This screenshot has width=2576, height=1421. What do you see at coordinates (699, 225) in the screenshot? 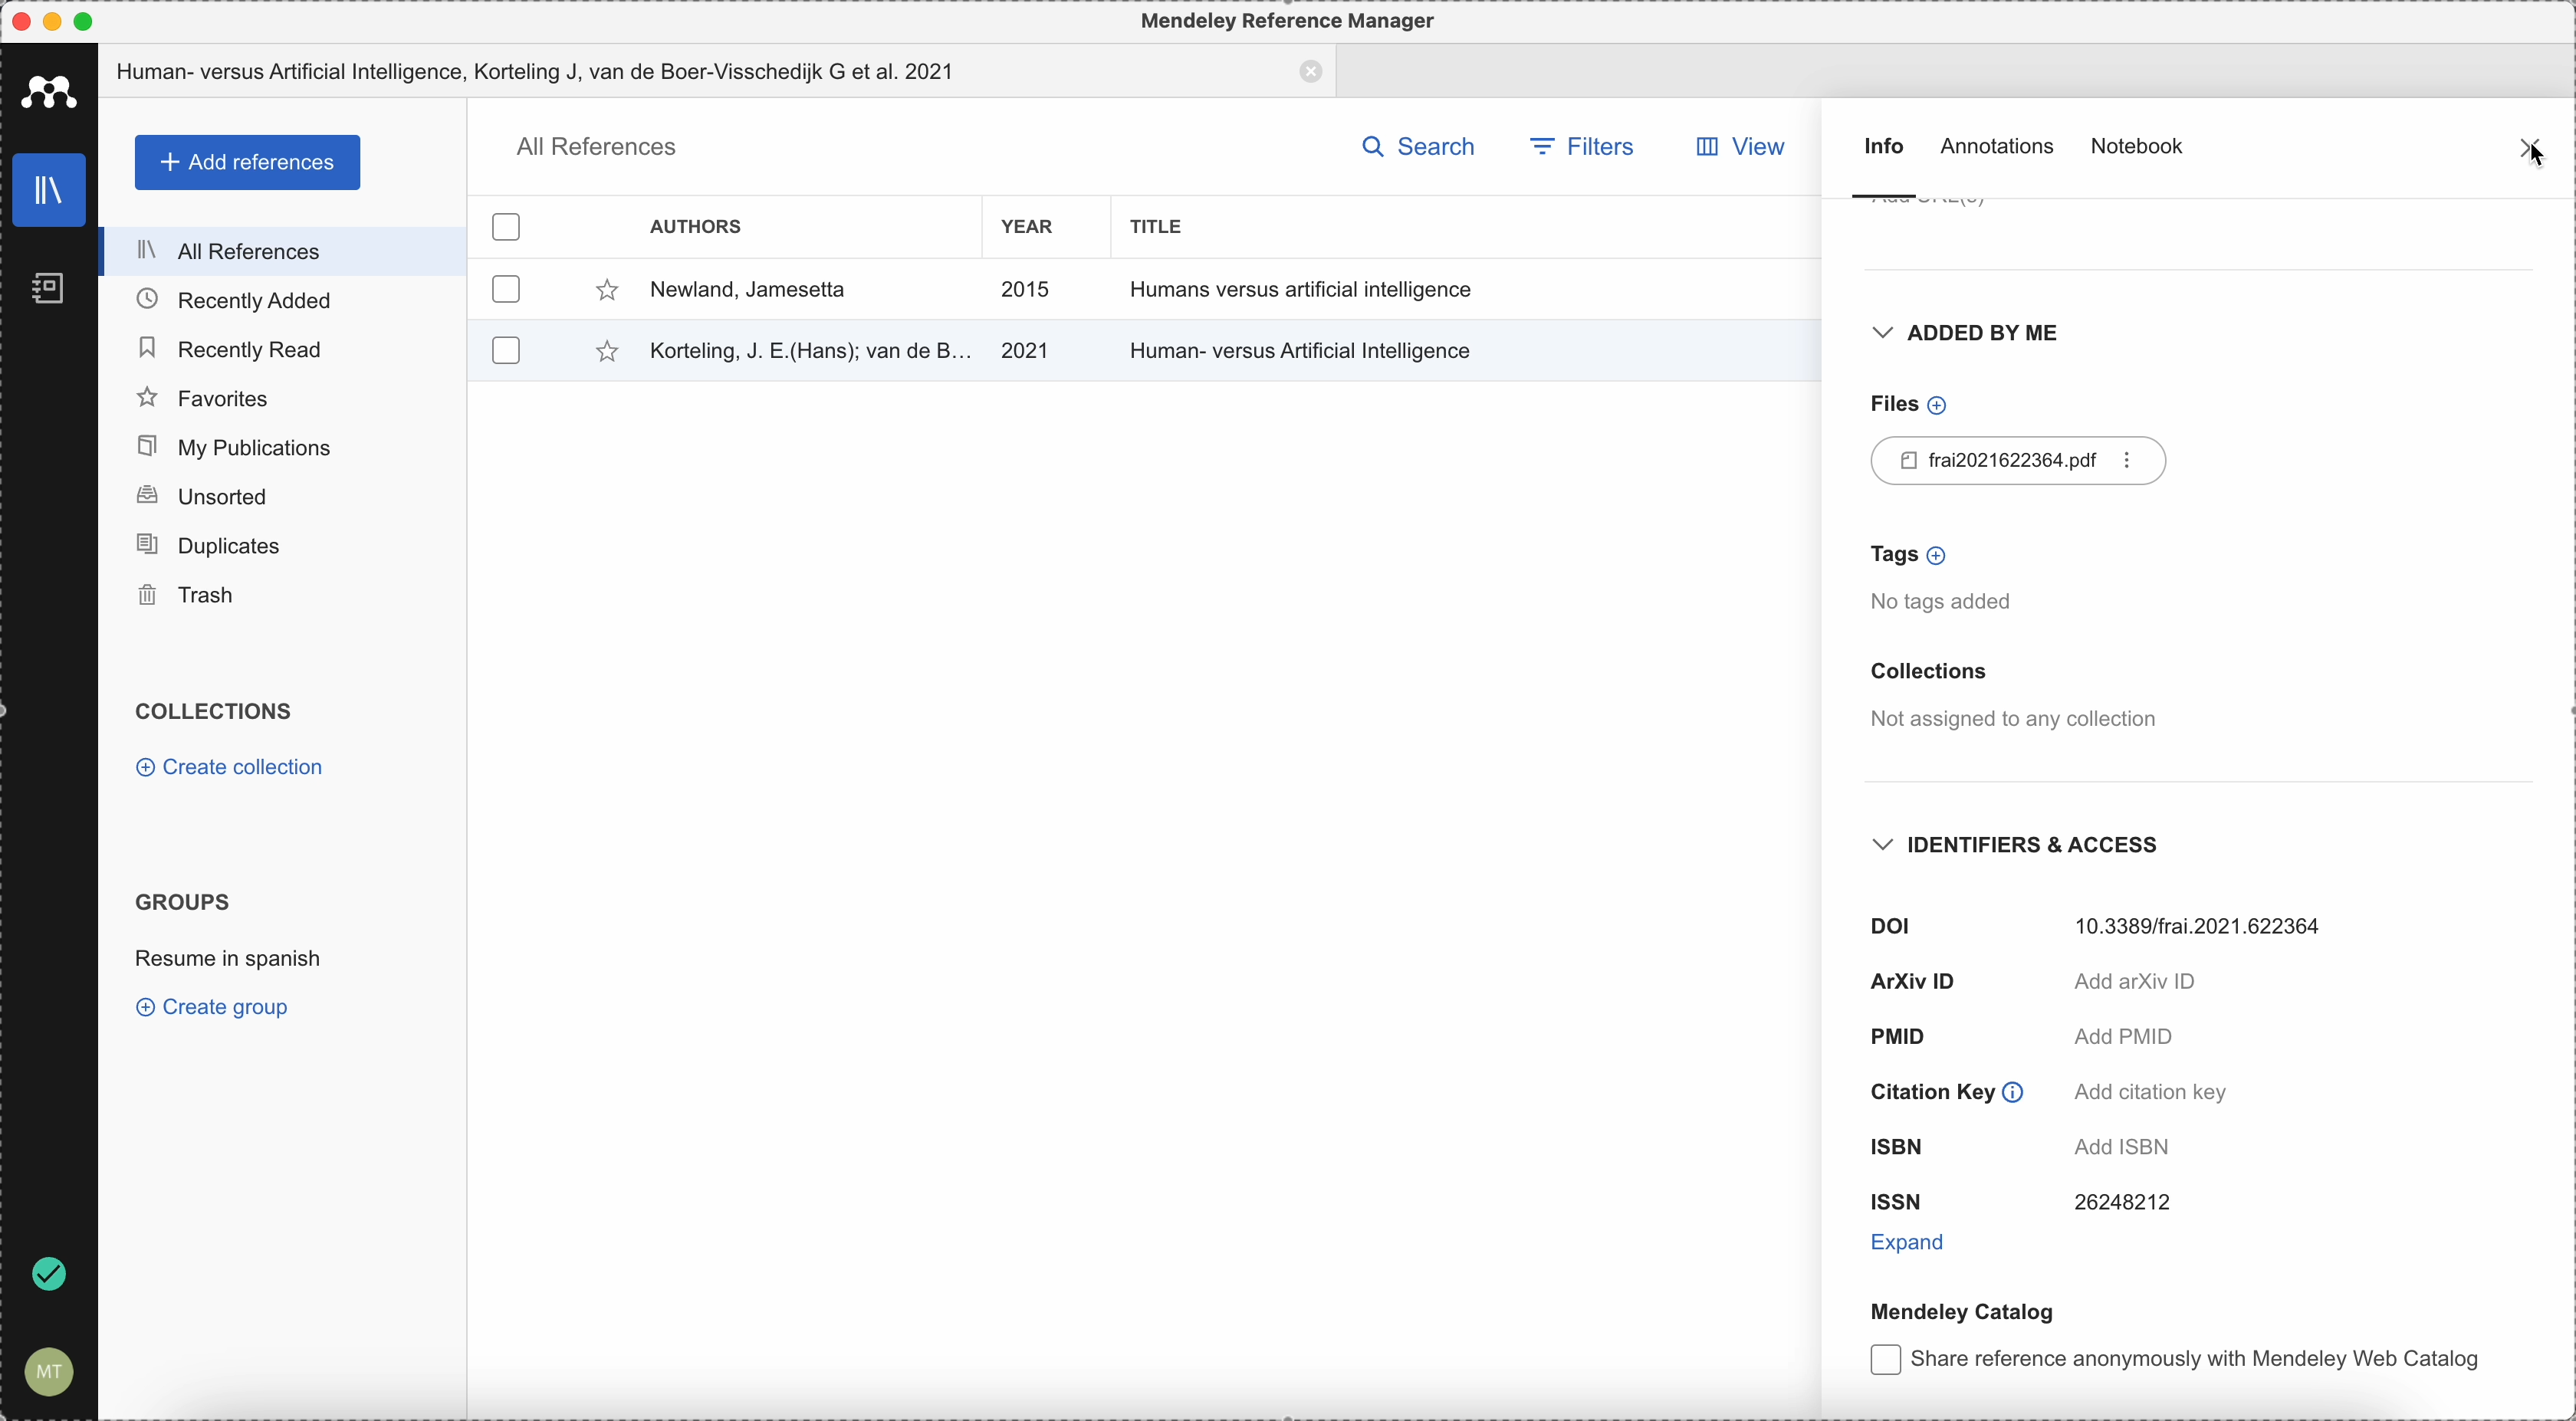
I see `authors` at bounding box center [699, 225].